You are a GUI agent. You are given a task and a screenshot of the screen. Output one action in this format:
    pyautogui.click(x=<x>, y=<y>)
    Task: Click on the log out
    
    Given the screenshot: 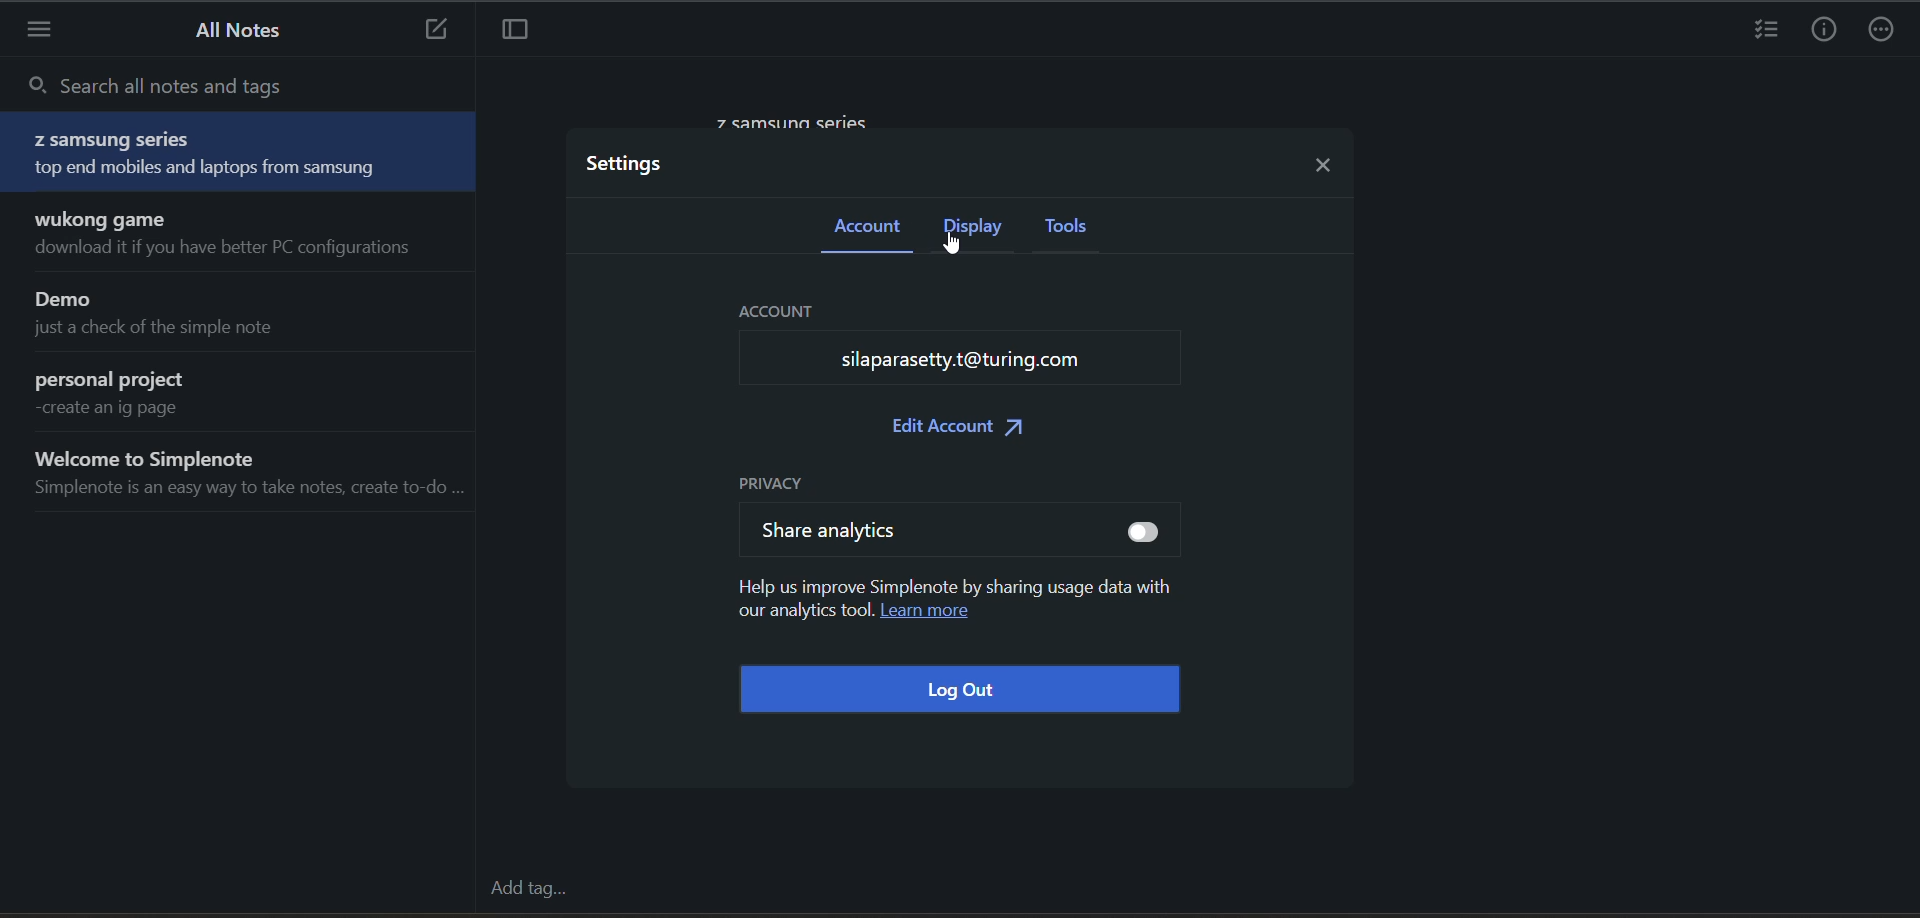 What is the action you would take?
    pyautogui.click(x=972, y=691)
    